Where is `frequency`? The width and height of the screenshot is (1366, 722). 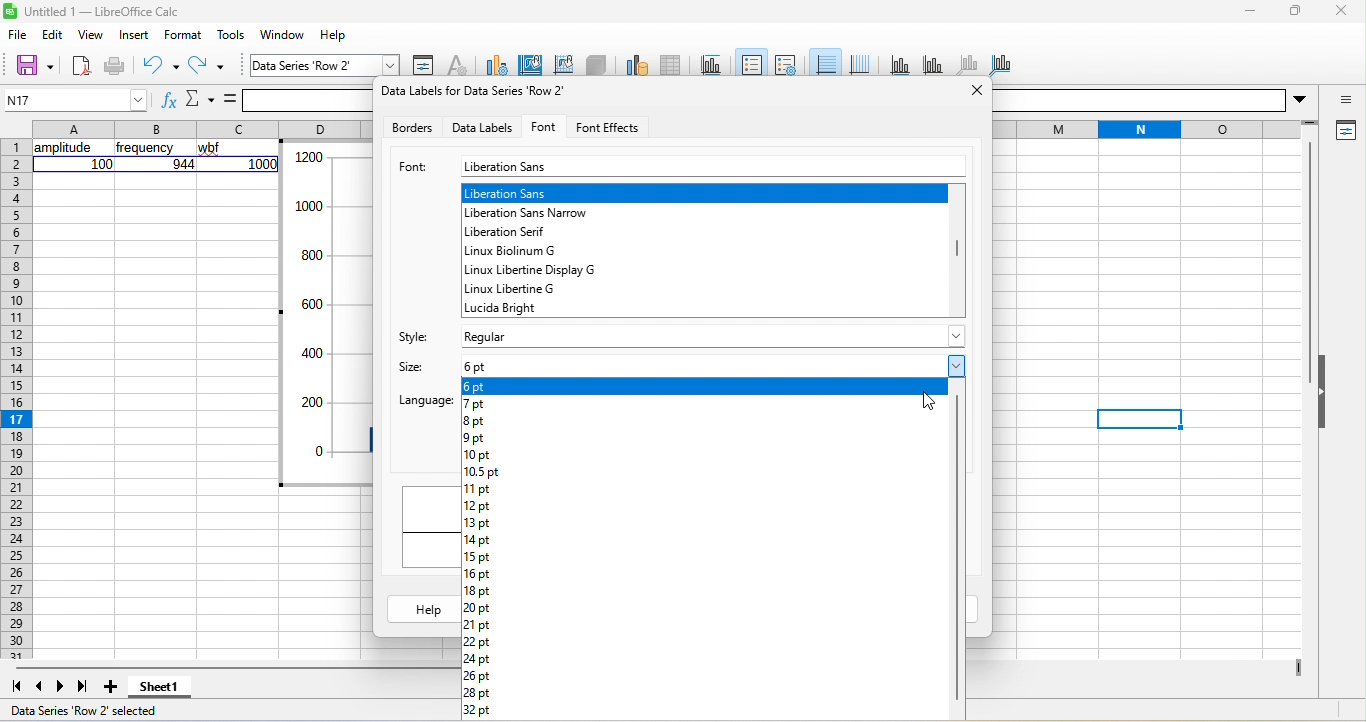 frequency is located at coordinates (146, 149).